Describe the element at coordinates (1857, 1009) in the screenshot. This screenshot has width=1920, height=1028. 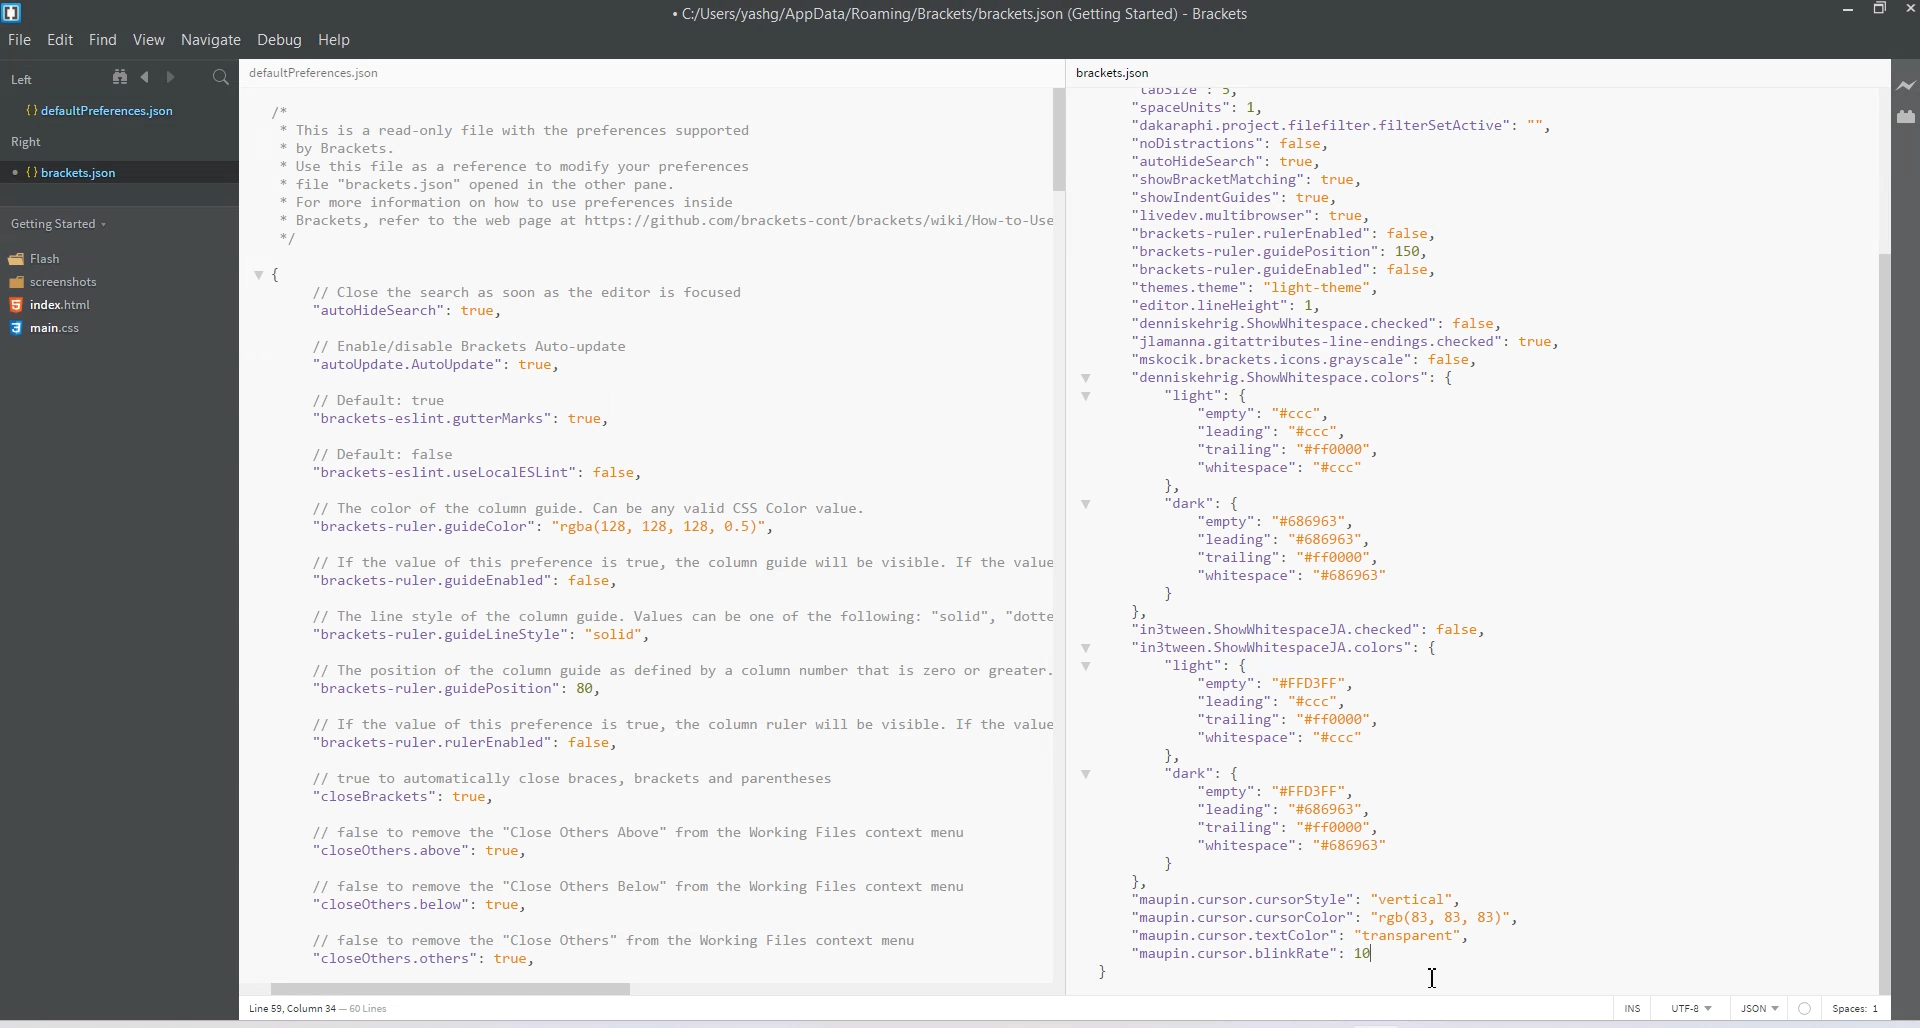
I see `Spaces 1` at that location.